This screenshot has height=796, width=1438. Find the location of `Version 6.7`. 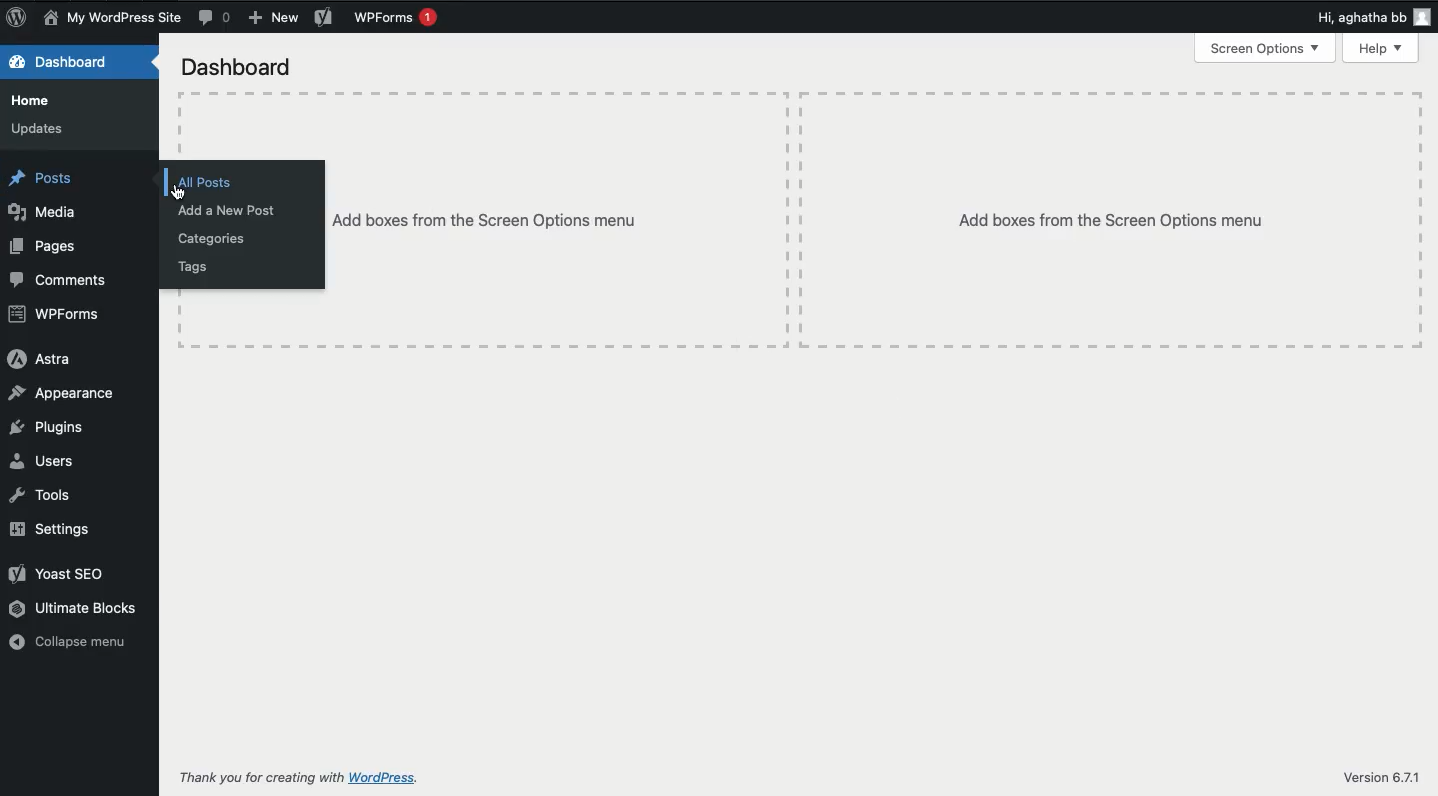

Version 6.7 is located at coordinates (1383, 776).